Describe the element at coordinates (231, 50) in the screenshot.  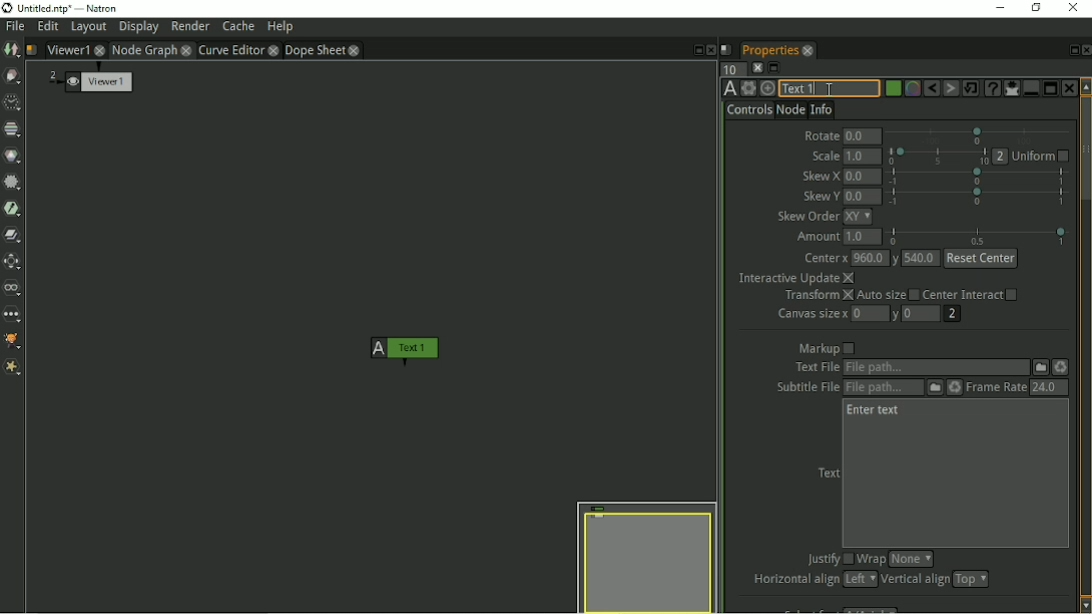
I see `Curve Editor` at that location.